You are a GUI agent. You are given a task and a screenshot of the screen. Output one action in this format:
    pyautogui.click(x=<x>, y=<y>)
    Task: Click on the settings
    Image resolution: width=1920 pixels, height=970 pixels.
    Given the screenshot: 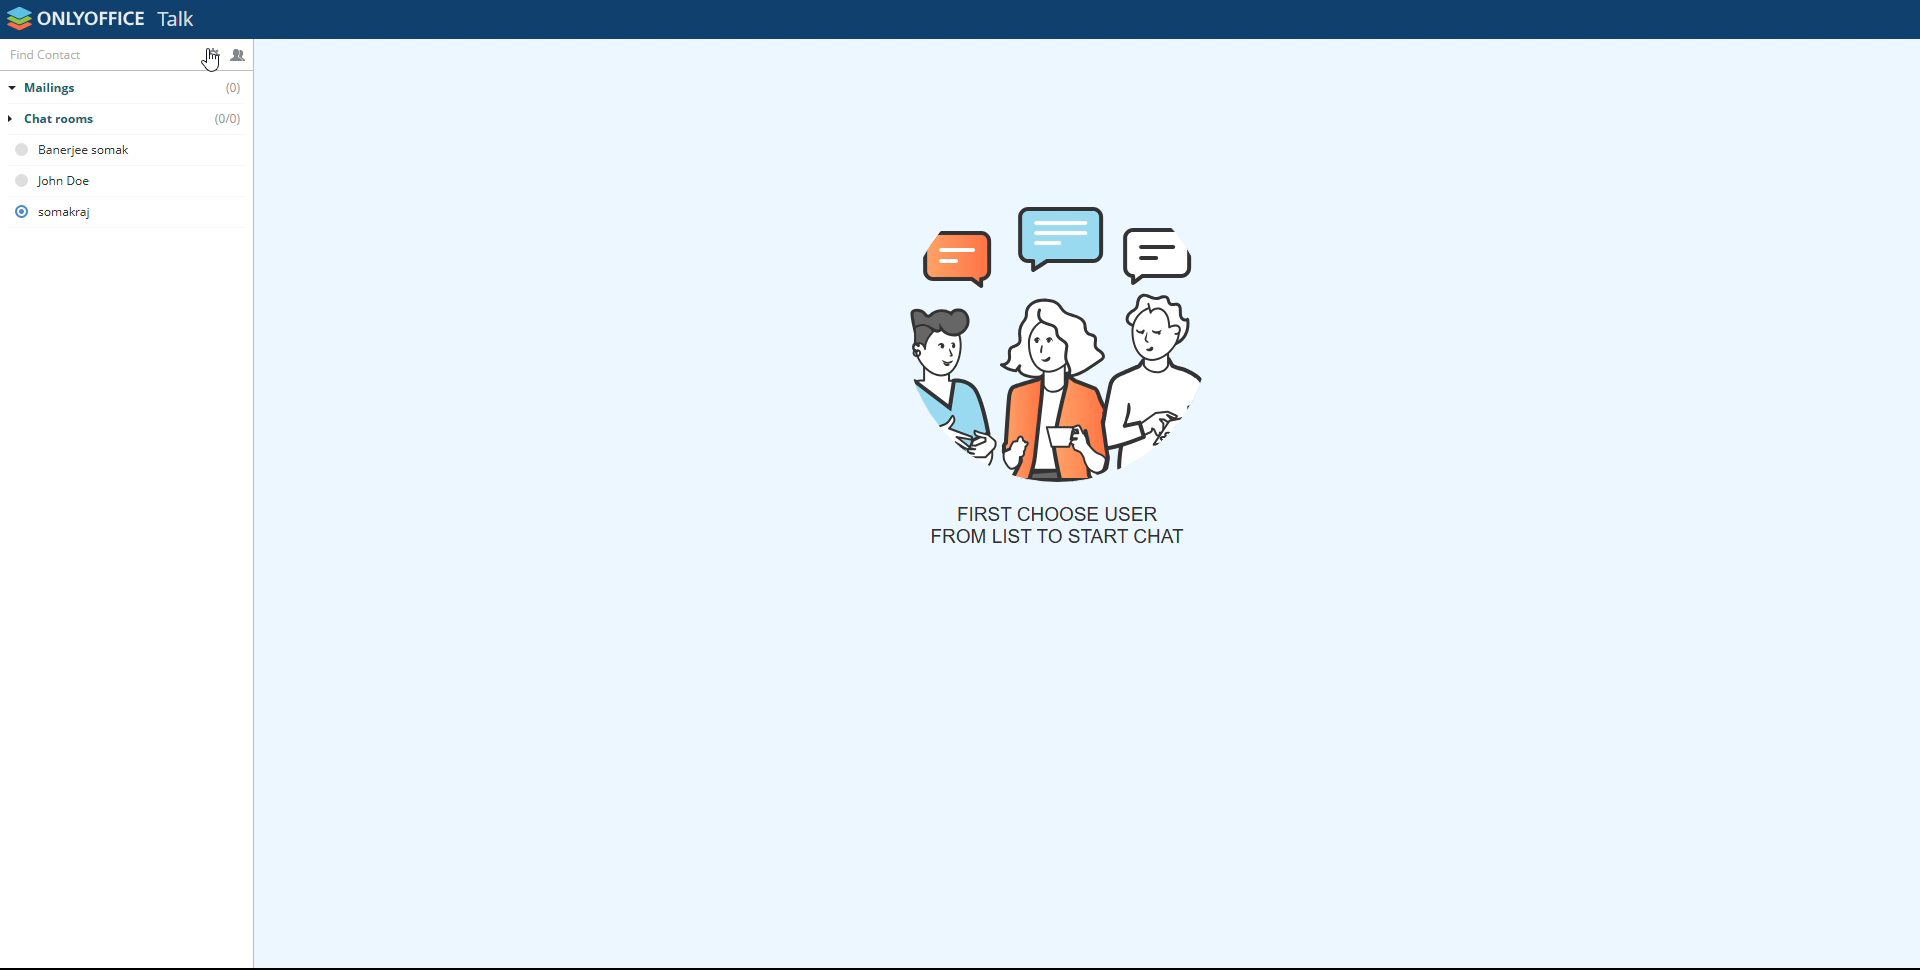 What is the action you would take?
    pyautogui.click(x=212, y=54)
    